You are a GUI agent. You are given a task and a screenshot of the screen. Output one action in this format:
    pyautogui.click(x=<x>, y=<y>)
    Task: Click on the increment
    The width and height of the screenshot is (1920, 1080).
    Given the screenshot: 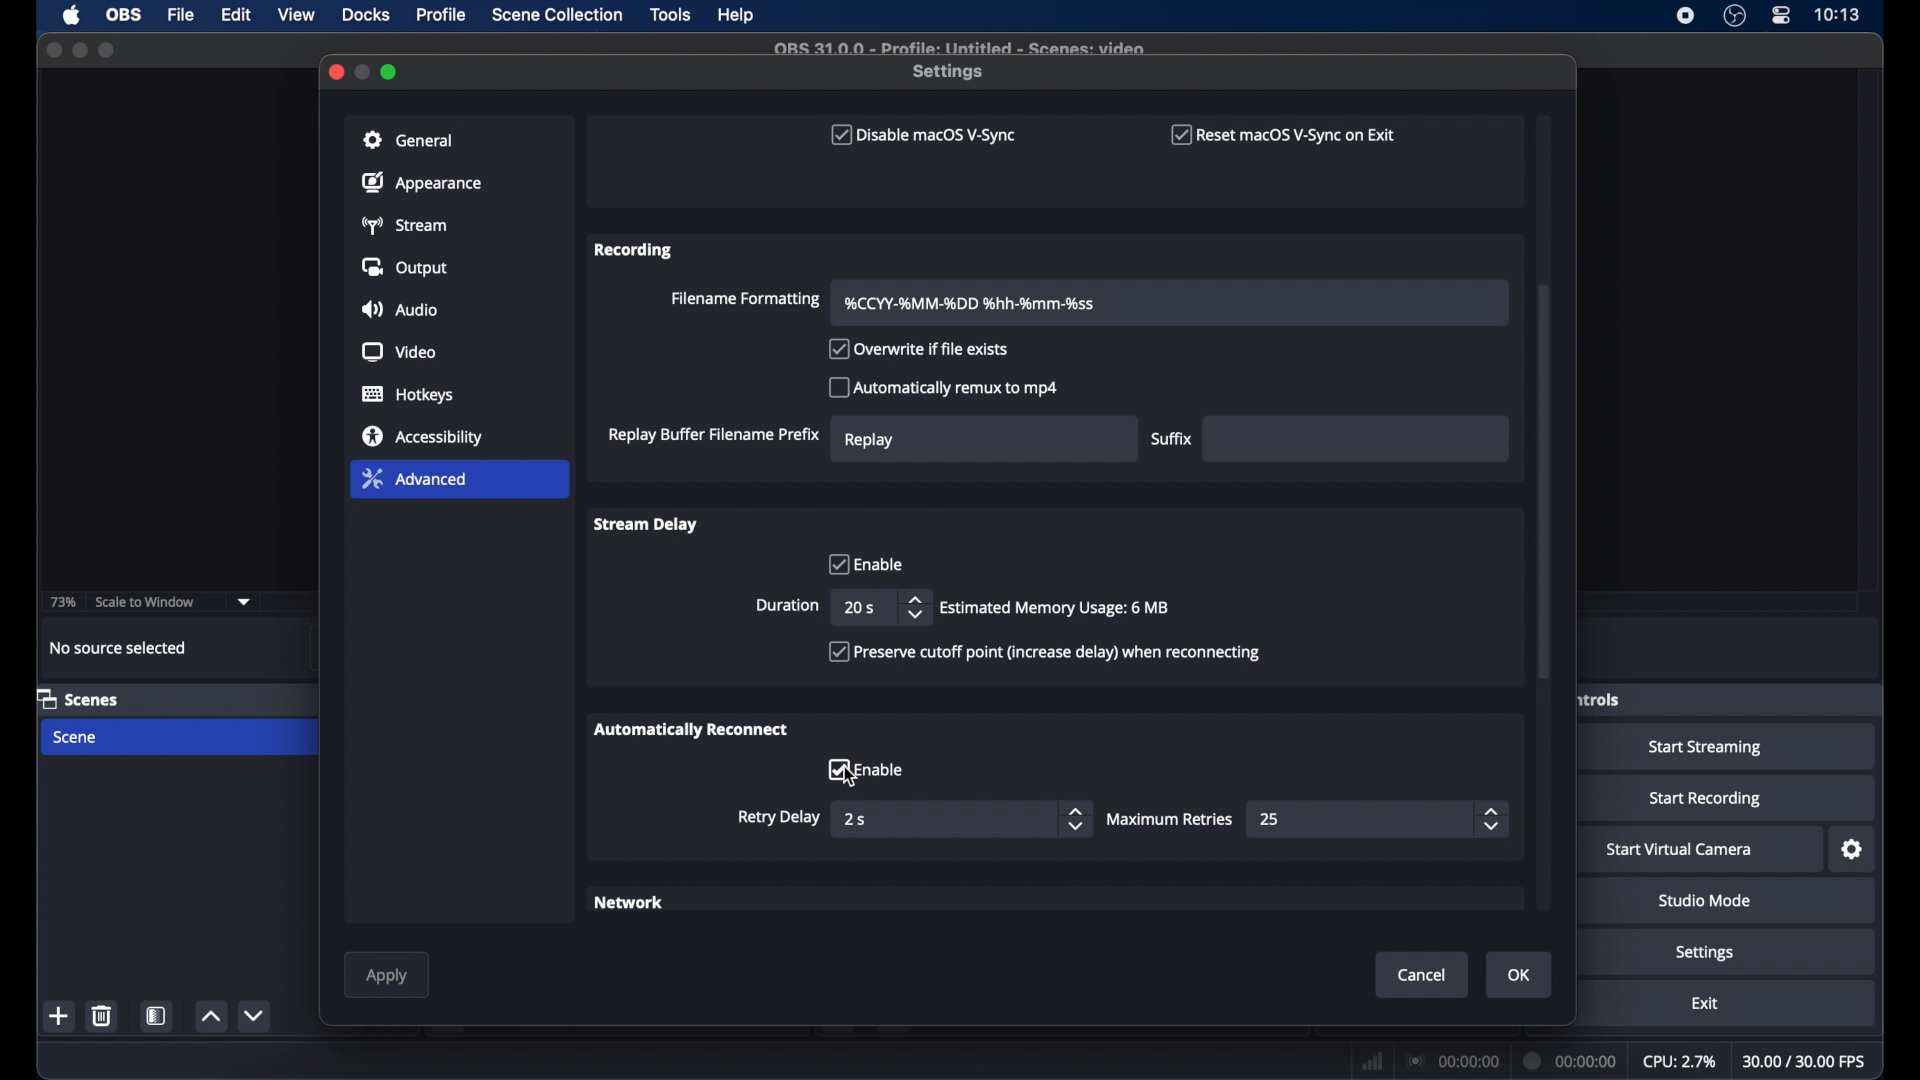 What is the action you would take?
    pyautogui.click(x=211, y=1017)
    